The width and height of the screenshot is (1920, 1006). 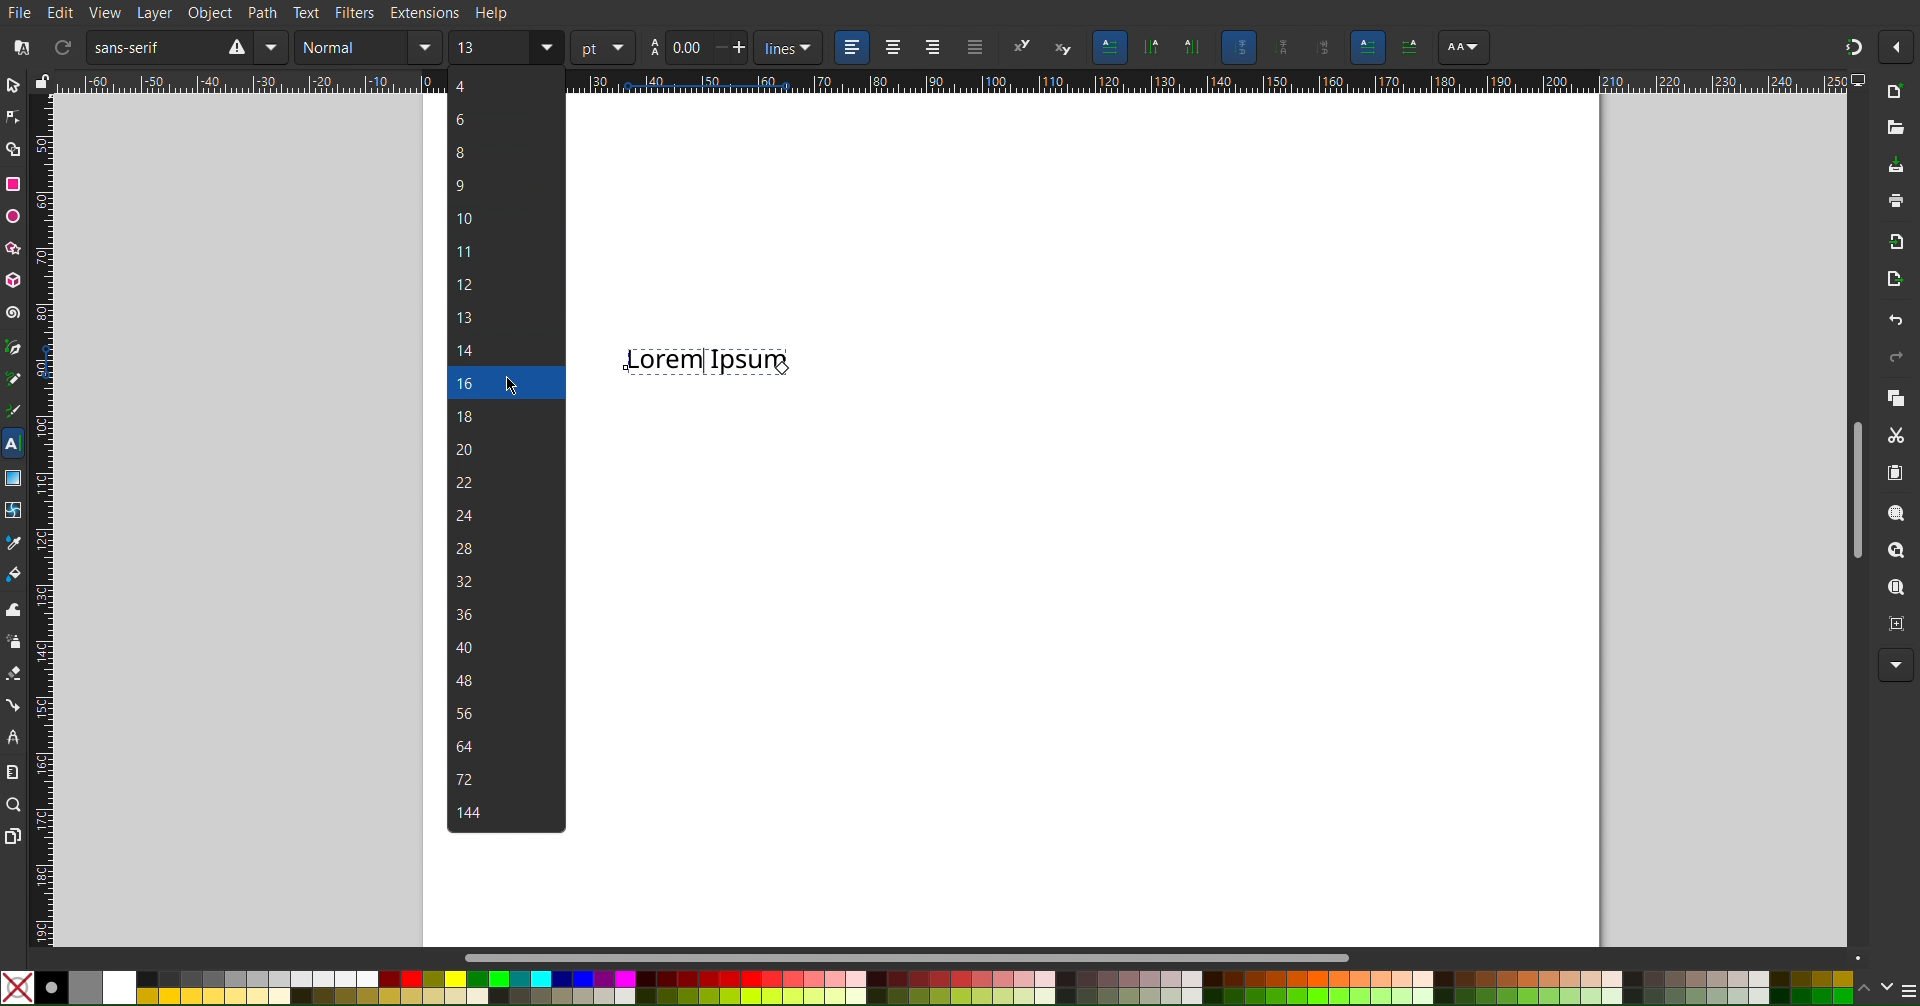 I want to click on aa, so click(x=652, y=48).